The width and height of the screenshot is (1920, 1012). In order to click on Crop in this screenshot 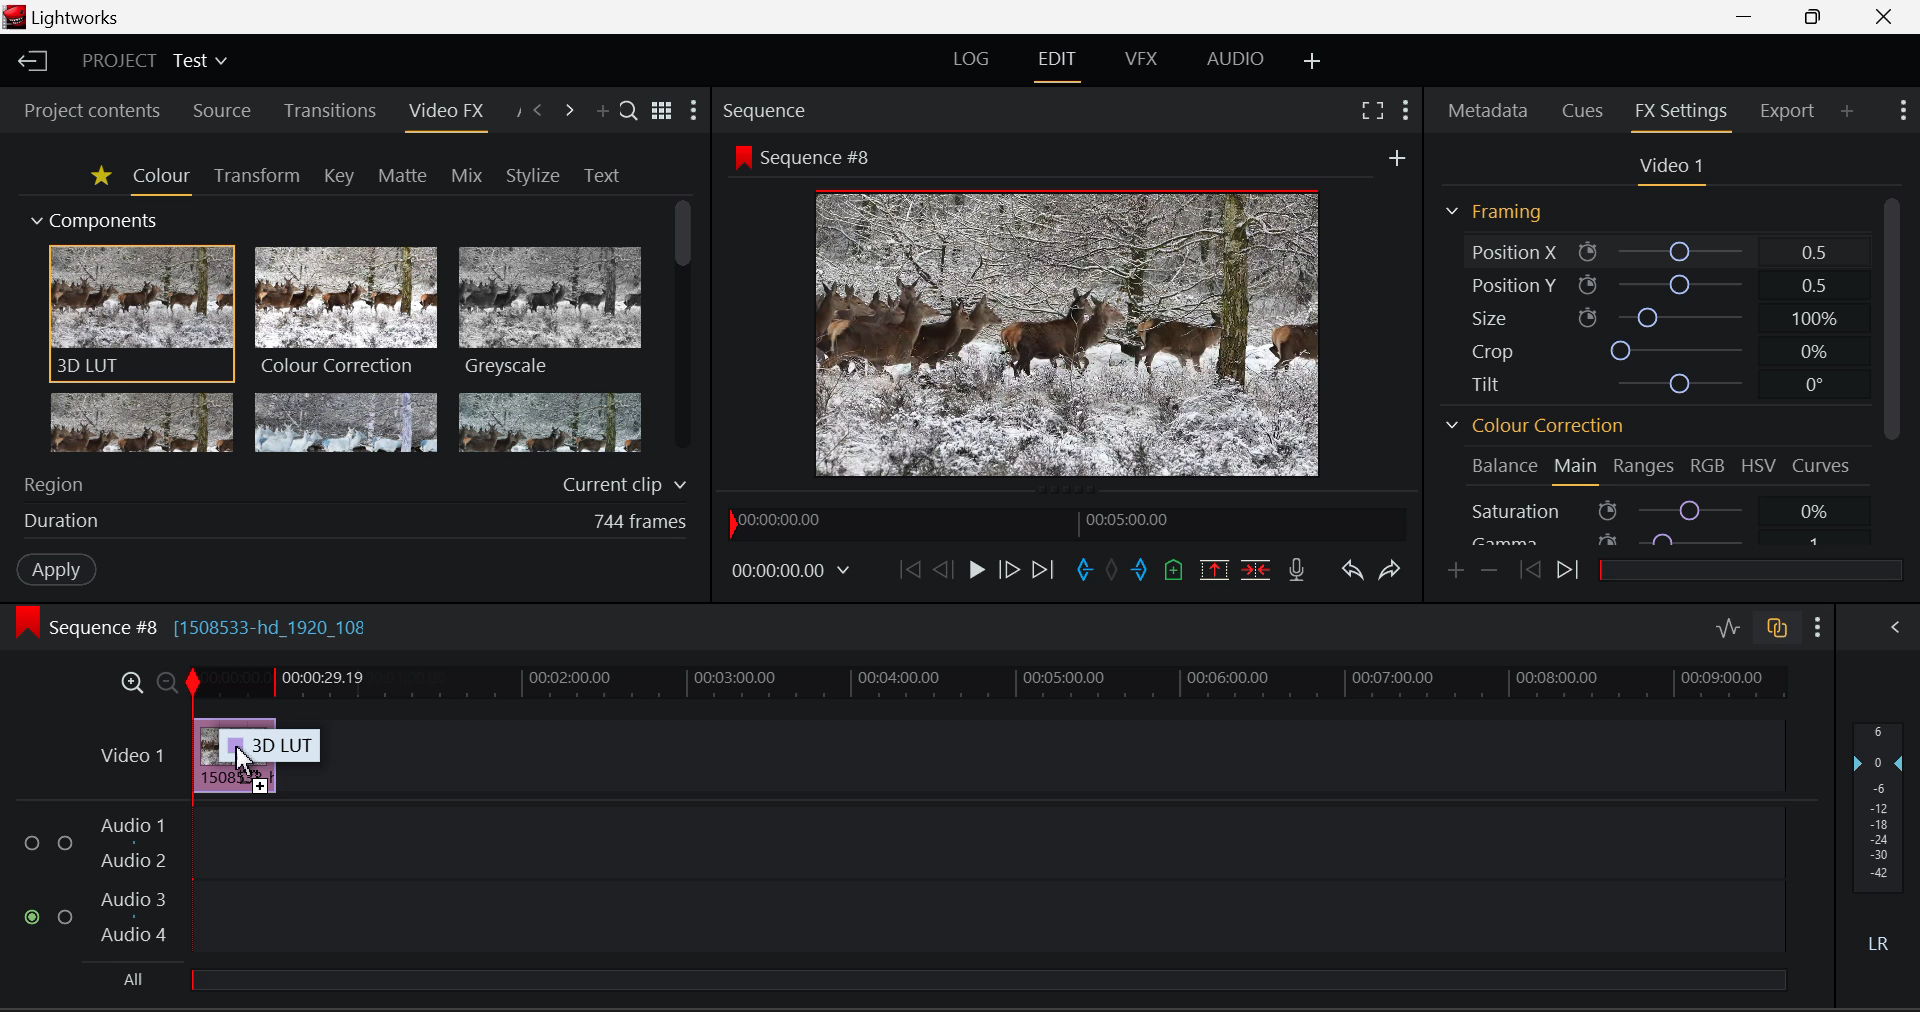, I will do `click(1667, 350)`.